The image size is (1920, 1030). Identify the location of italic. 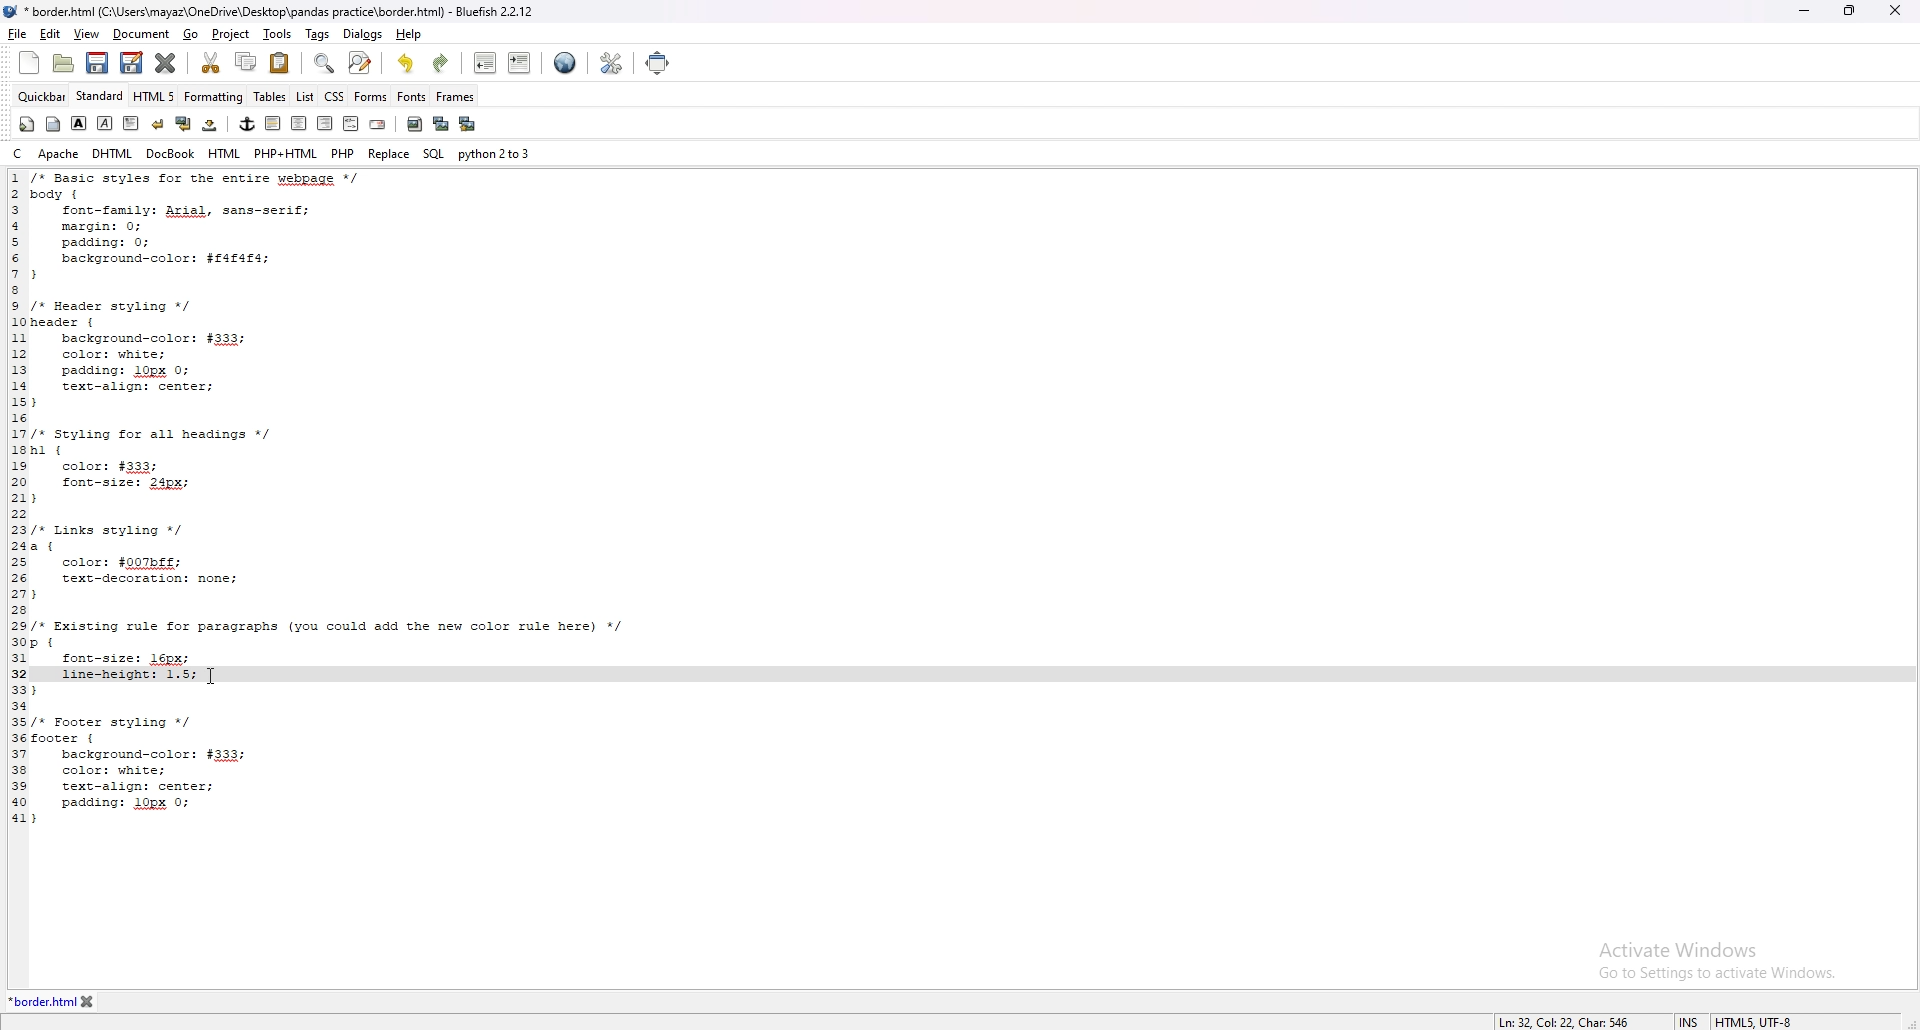
(106, 123).